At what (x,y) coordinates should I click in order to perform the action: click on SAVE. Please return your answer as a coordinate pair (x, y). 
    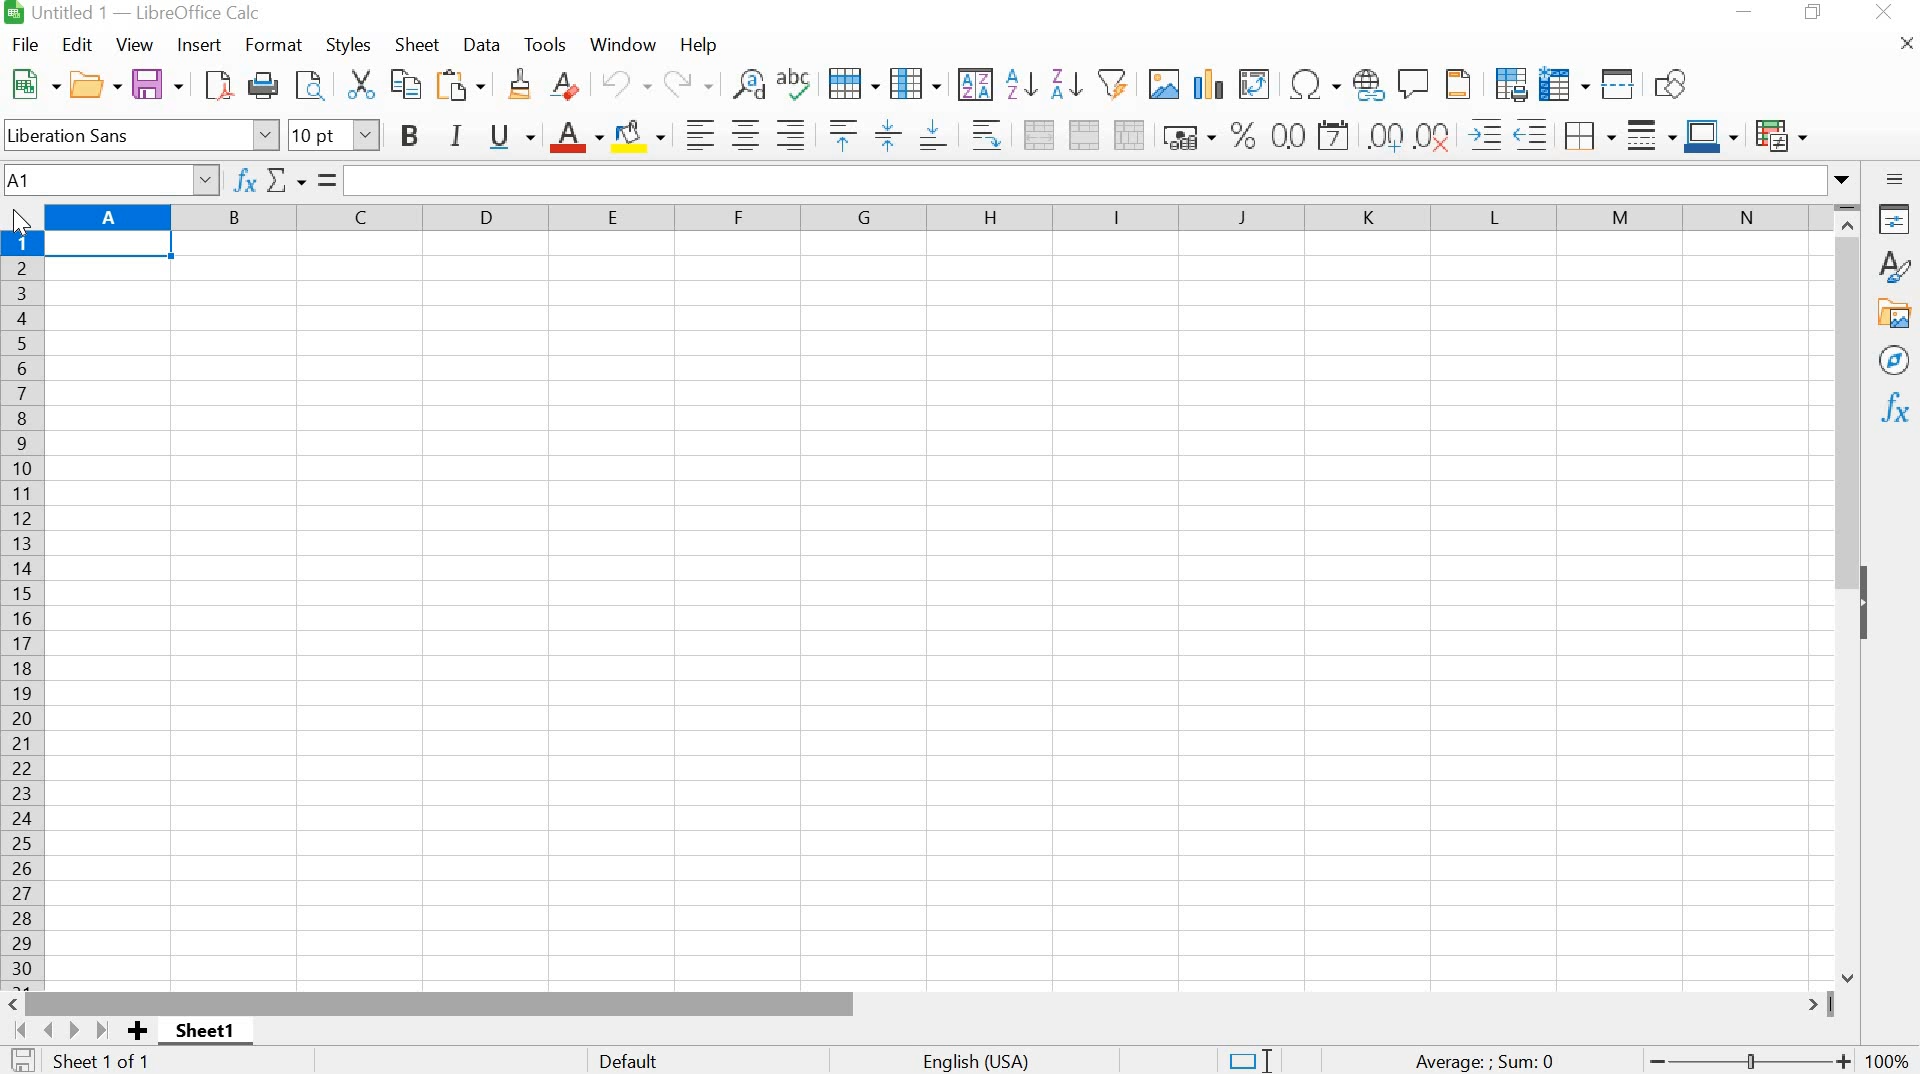
    Looking at the image, I should click on (22, 1059).